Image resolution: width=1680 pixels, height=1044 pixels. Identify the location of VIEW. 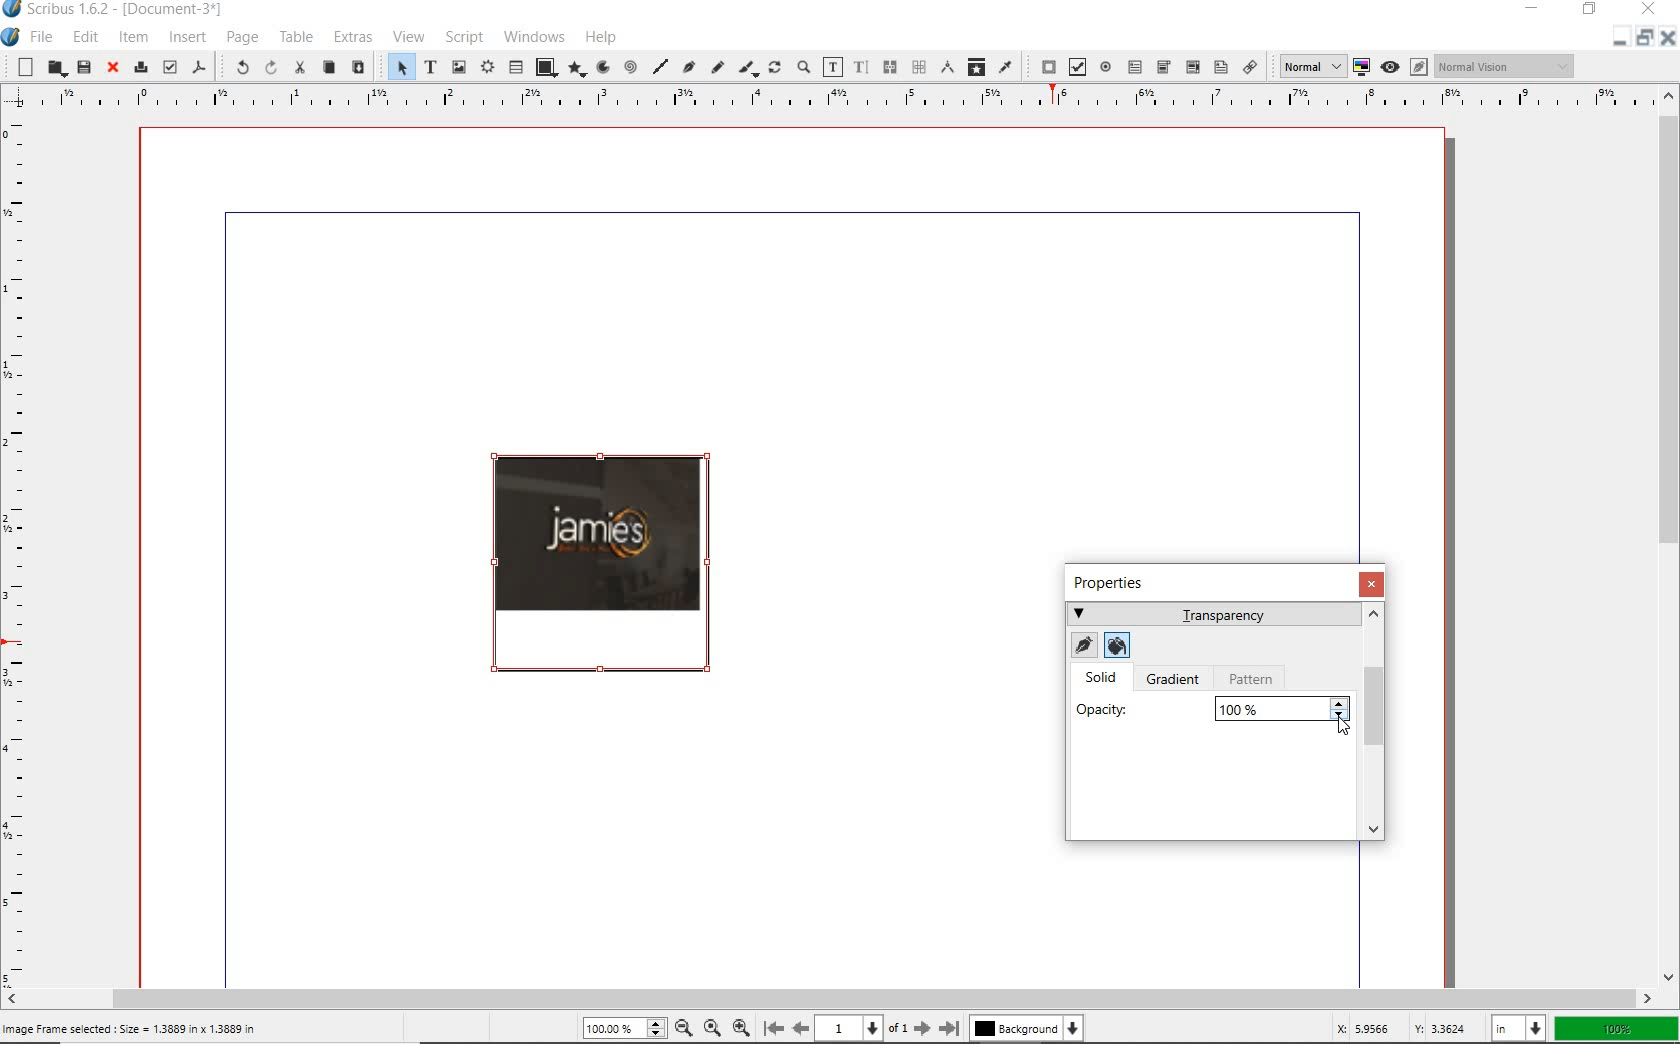
(410, 35).